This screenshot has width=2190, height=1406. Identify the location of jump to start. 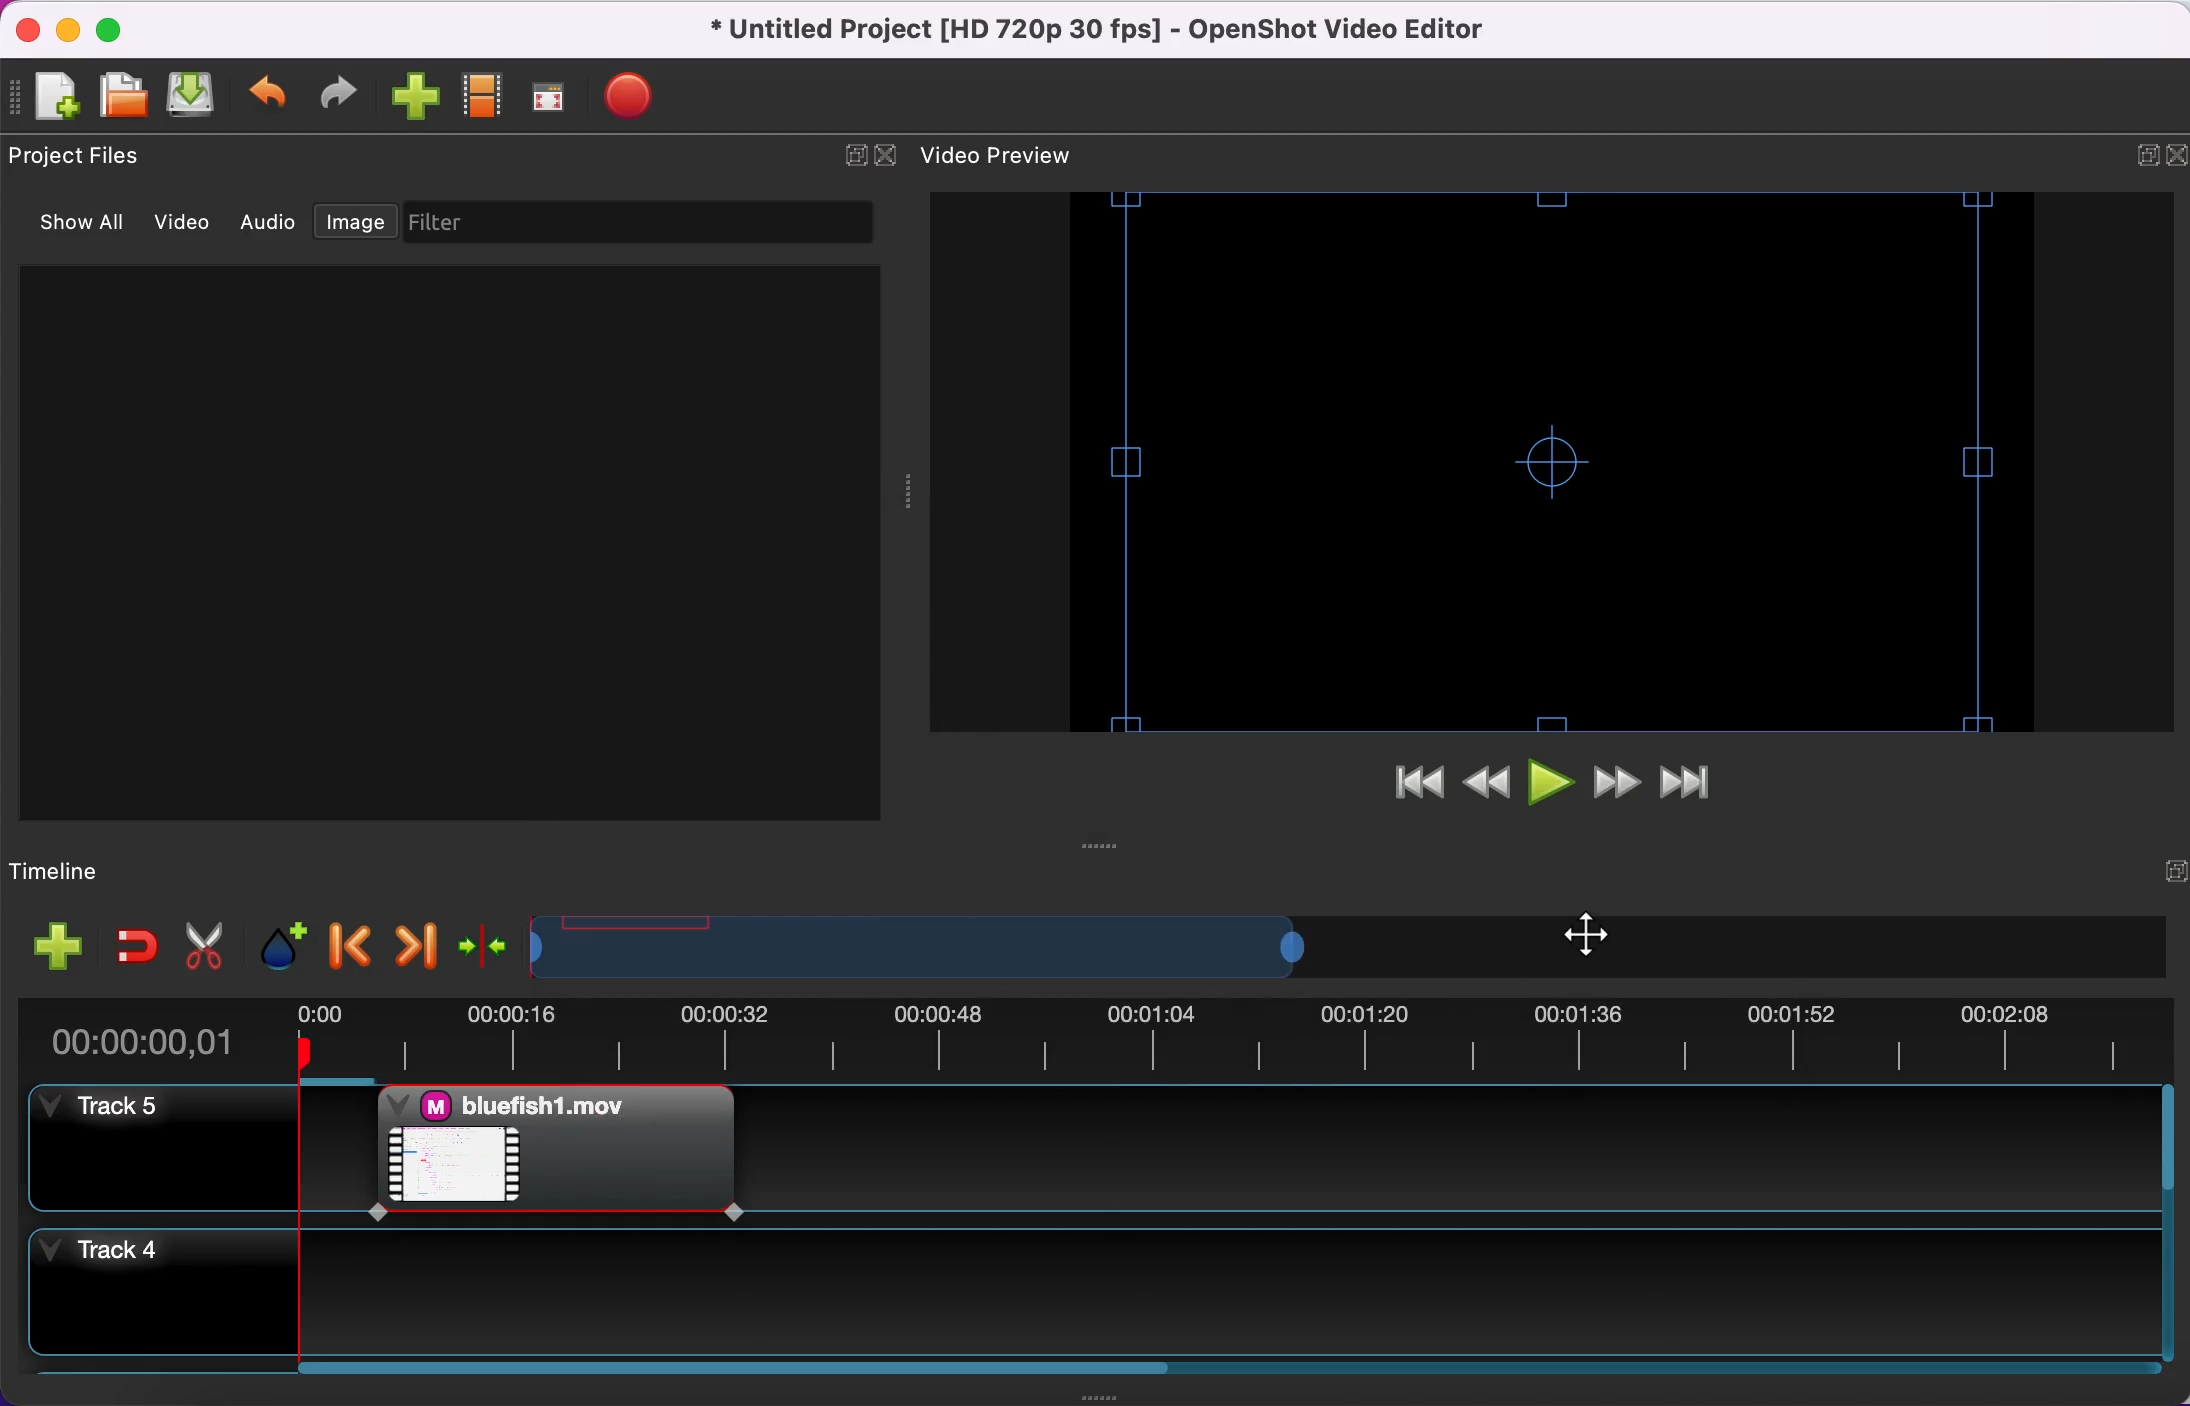
(1413, 786).